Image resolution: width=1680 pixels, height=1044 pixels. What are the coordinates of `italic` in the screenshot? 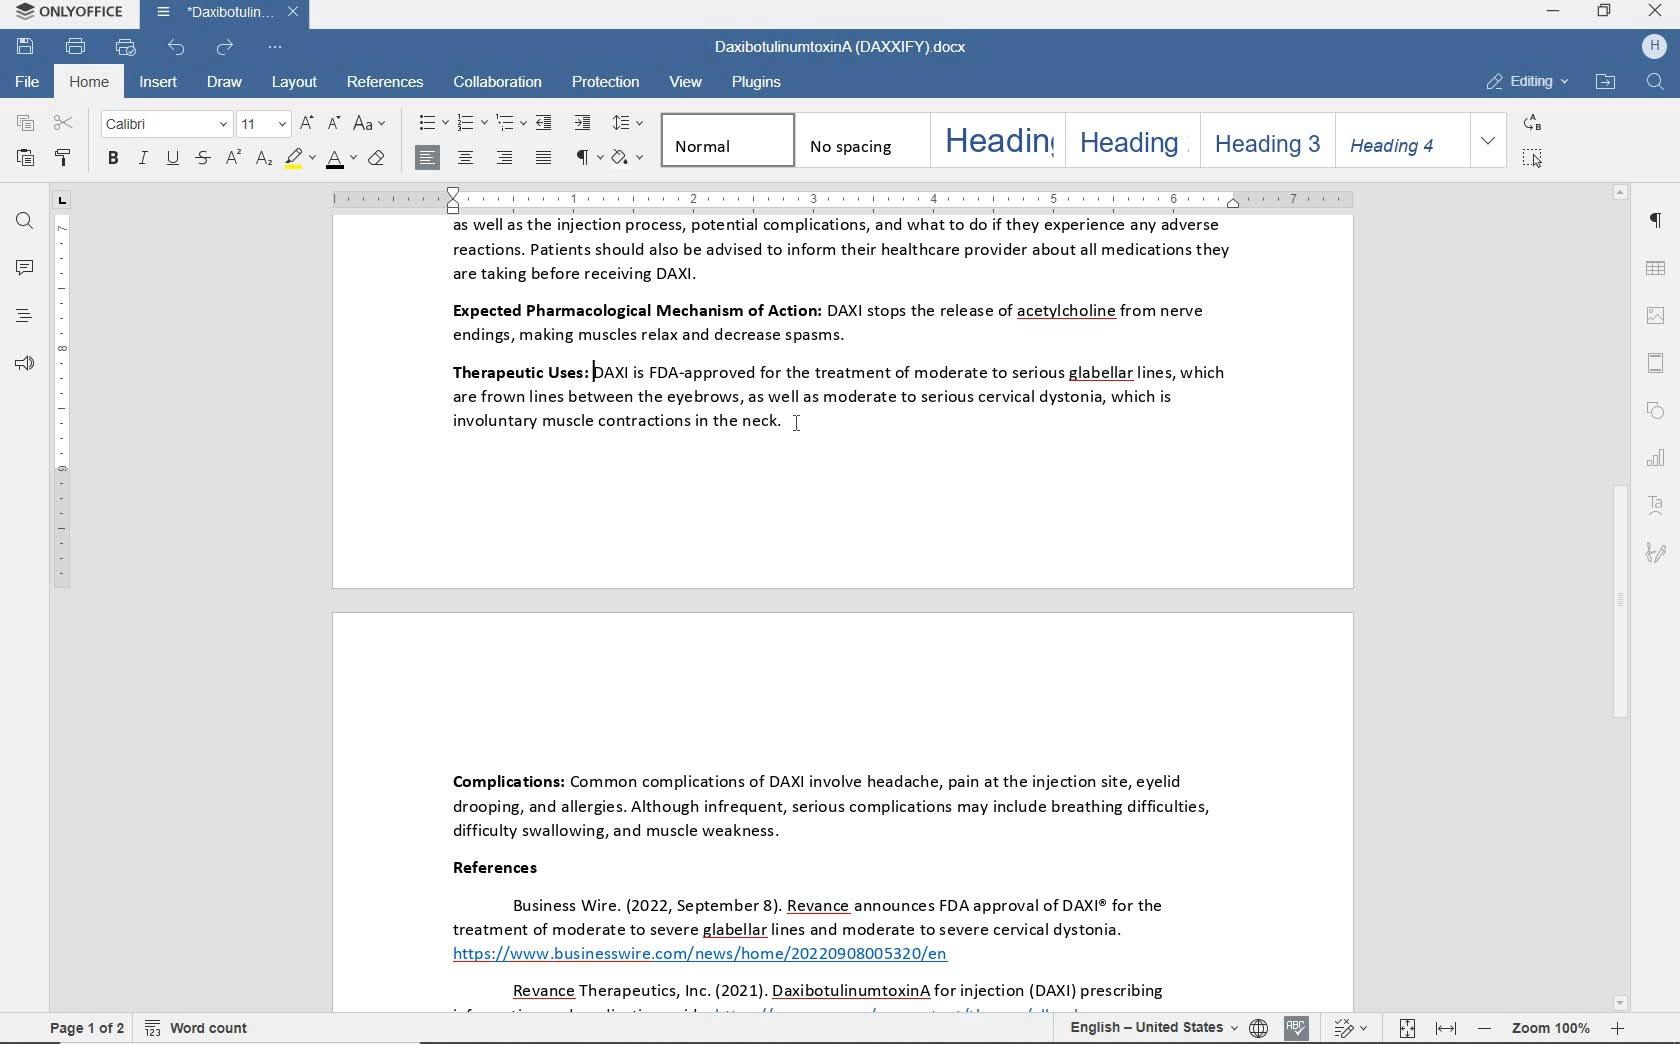 It's located at (143, 160).